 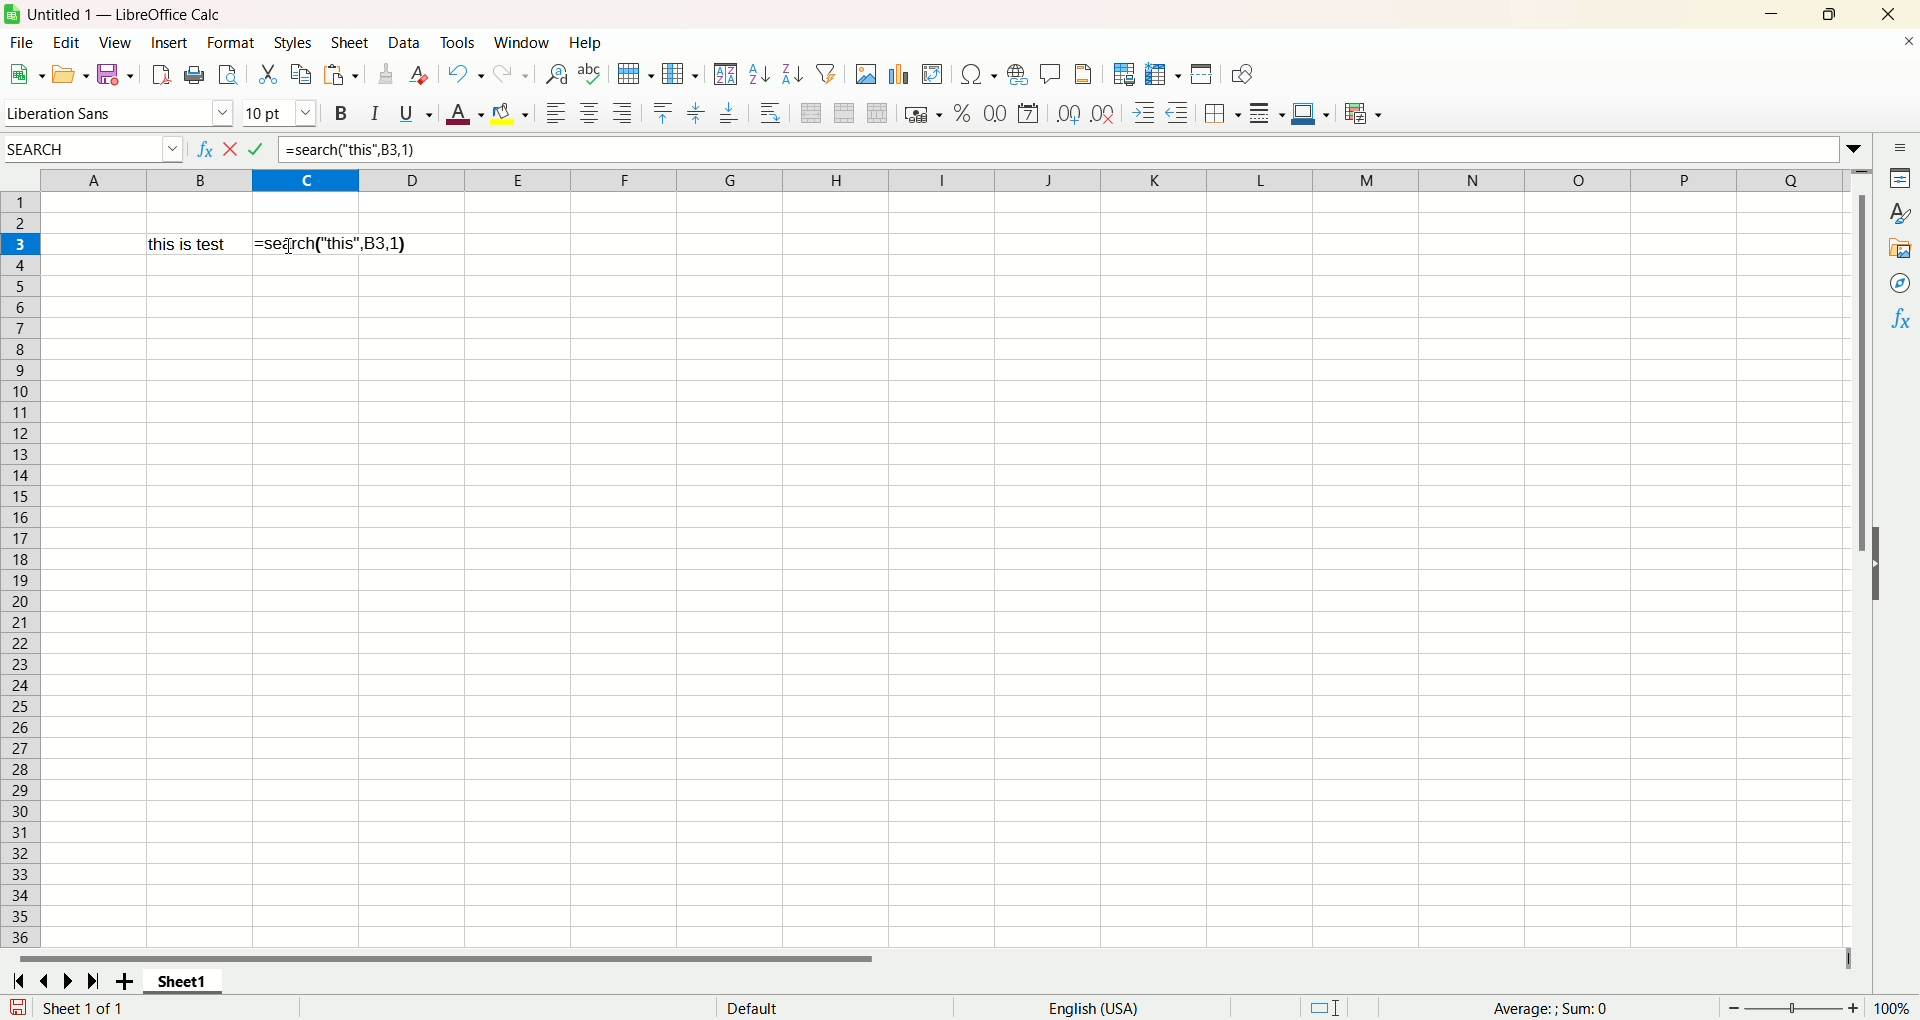 What do you see at coordinates (467, 115) in the screenshot?
I see `text color` at bounding box center [467, 115].